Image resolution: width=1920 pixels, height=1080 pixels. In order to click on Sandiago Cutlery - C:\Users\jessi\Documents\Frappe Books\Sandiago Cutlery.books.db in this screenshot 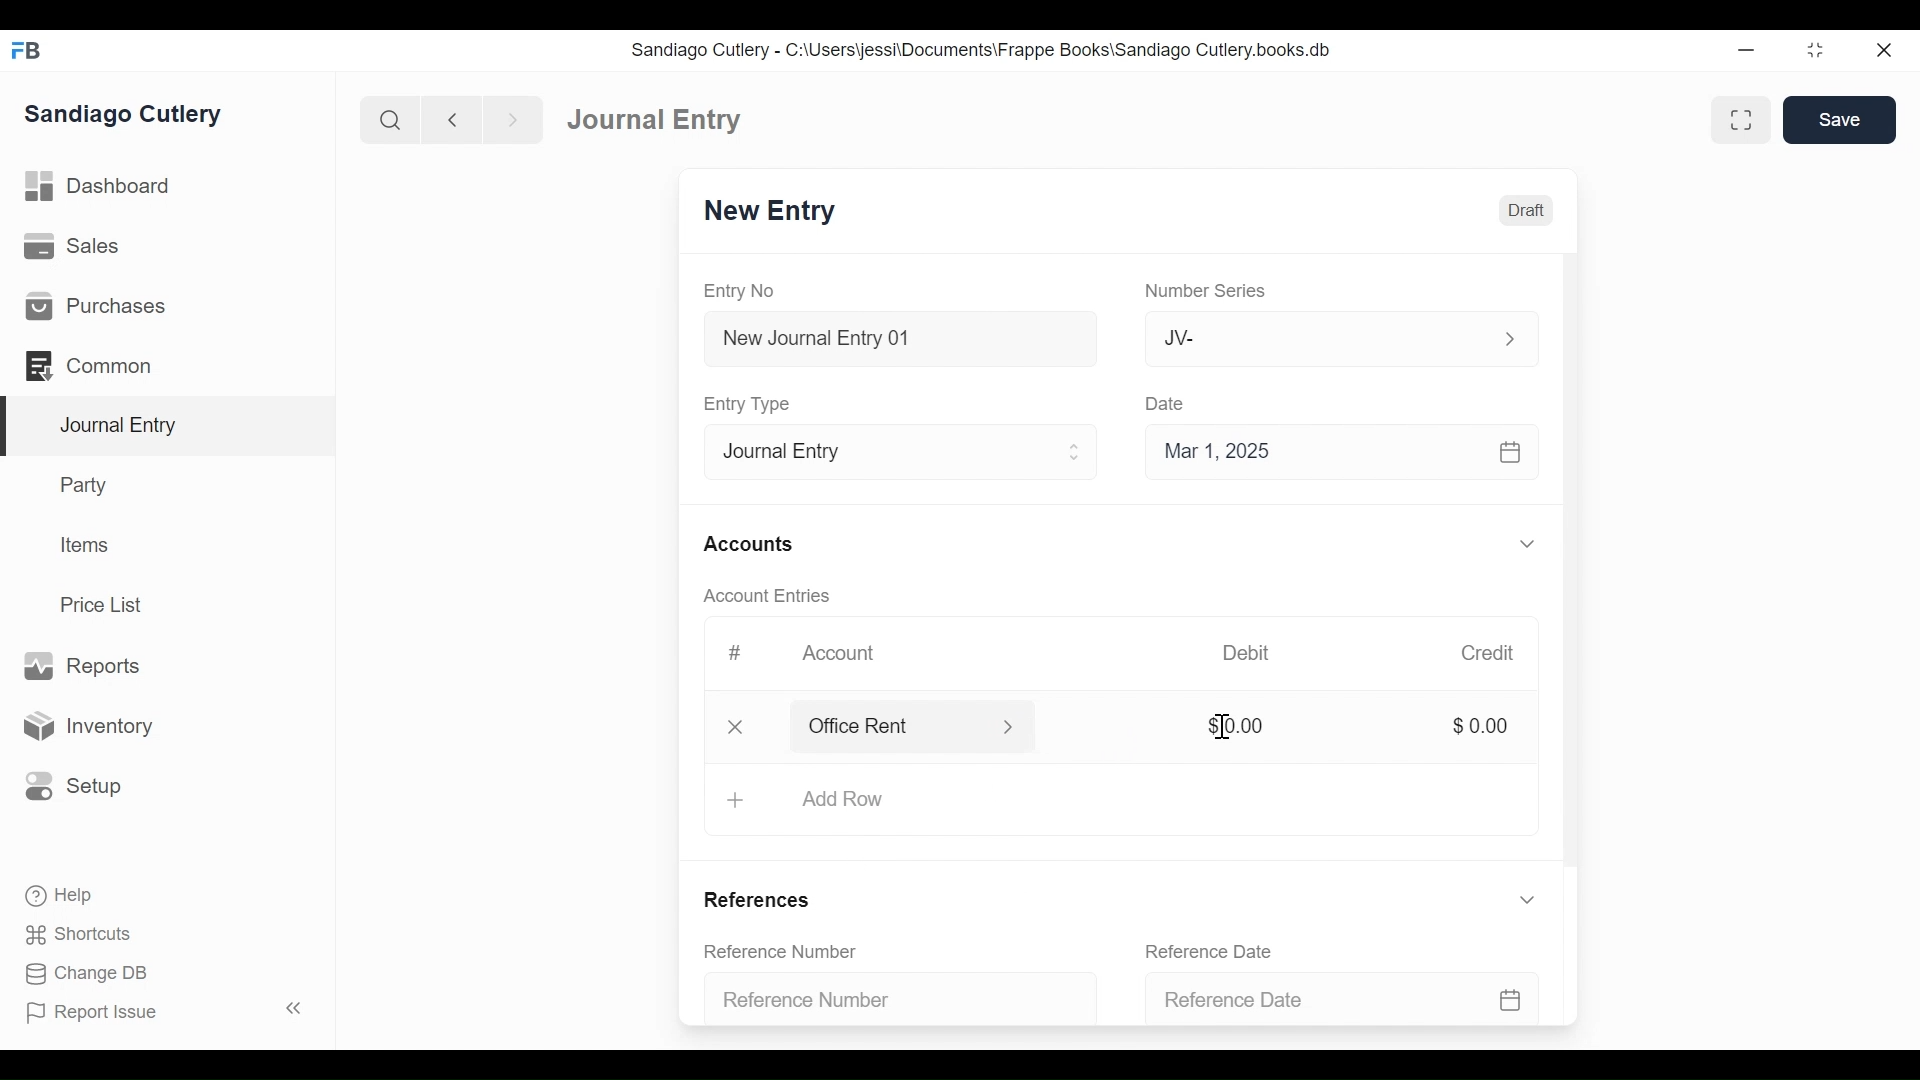, I will do `click(987, 49)`.